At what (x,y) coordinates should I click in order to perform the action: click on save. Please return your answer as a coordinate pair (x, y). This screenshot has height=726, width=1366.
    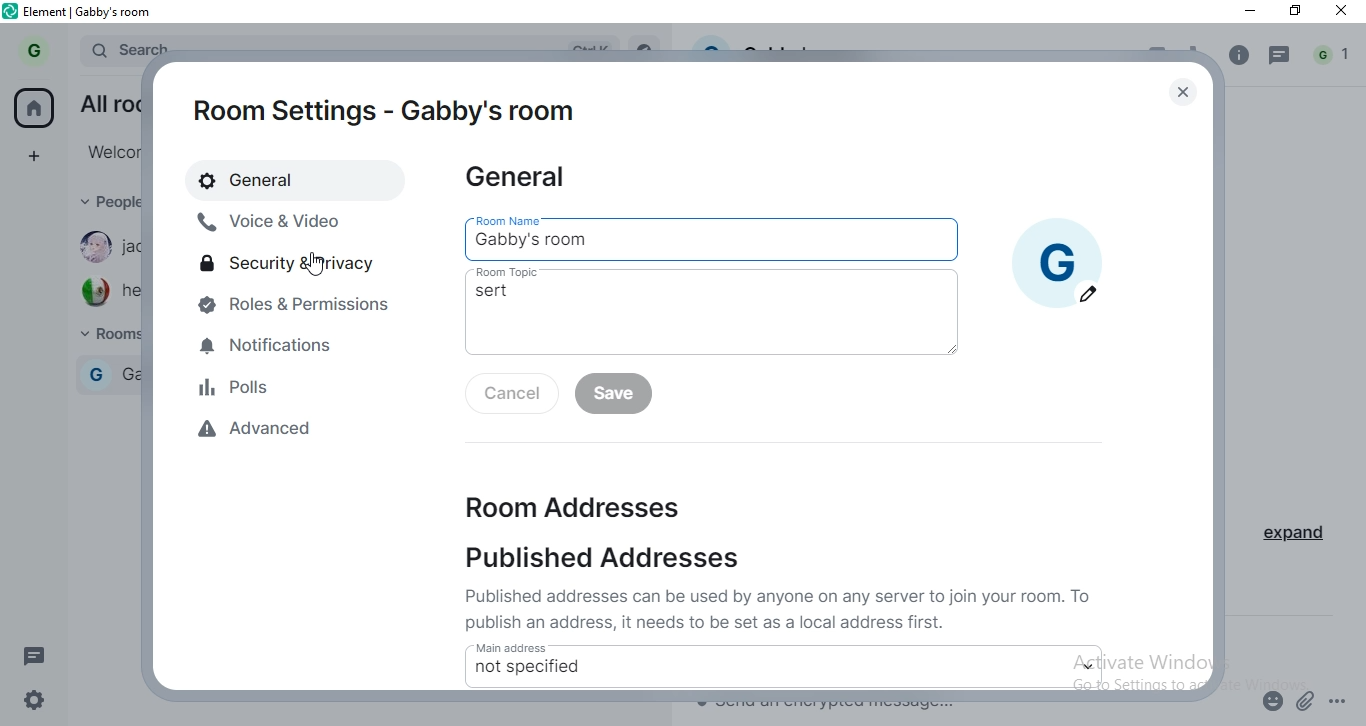
    Looking at the image, I should click on (614, 391).